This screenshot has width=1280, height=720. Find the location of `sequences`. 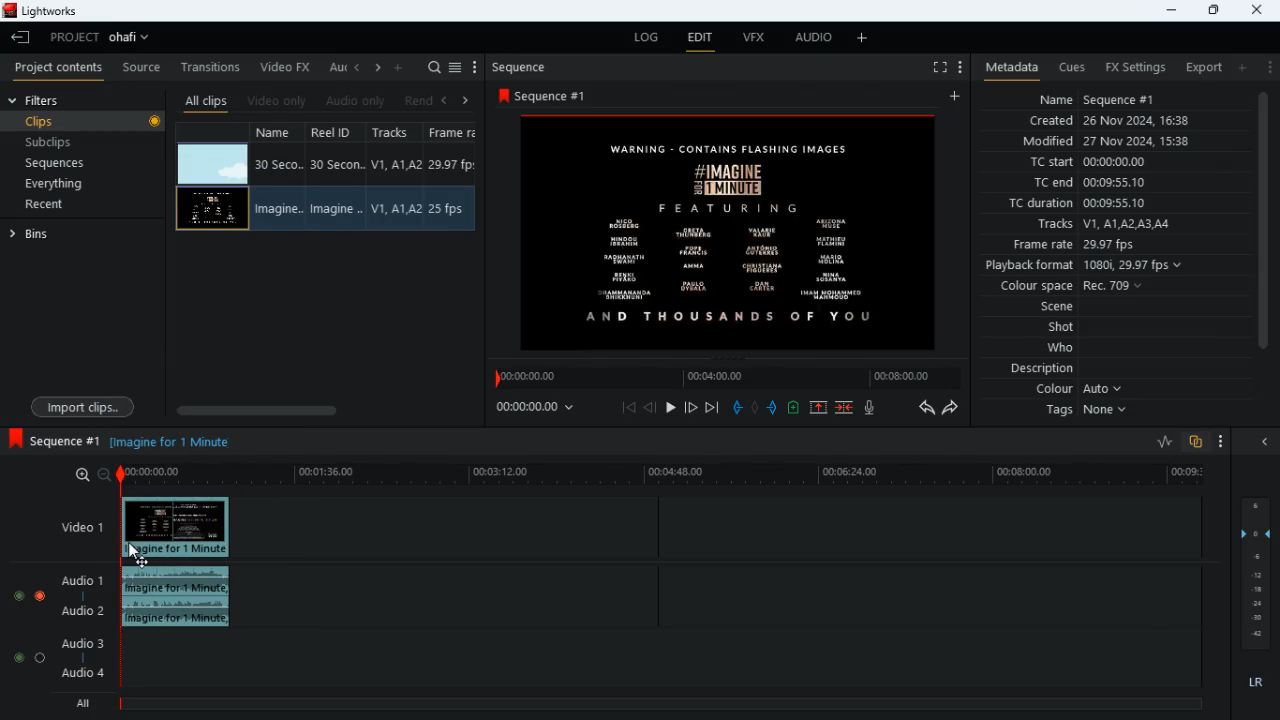

sequences is located at coordinates (62, 164).